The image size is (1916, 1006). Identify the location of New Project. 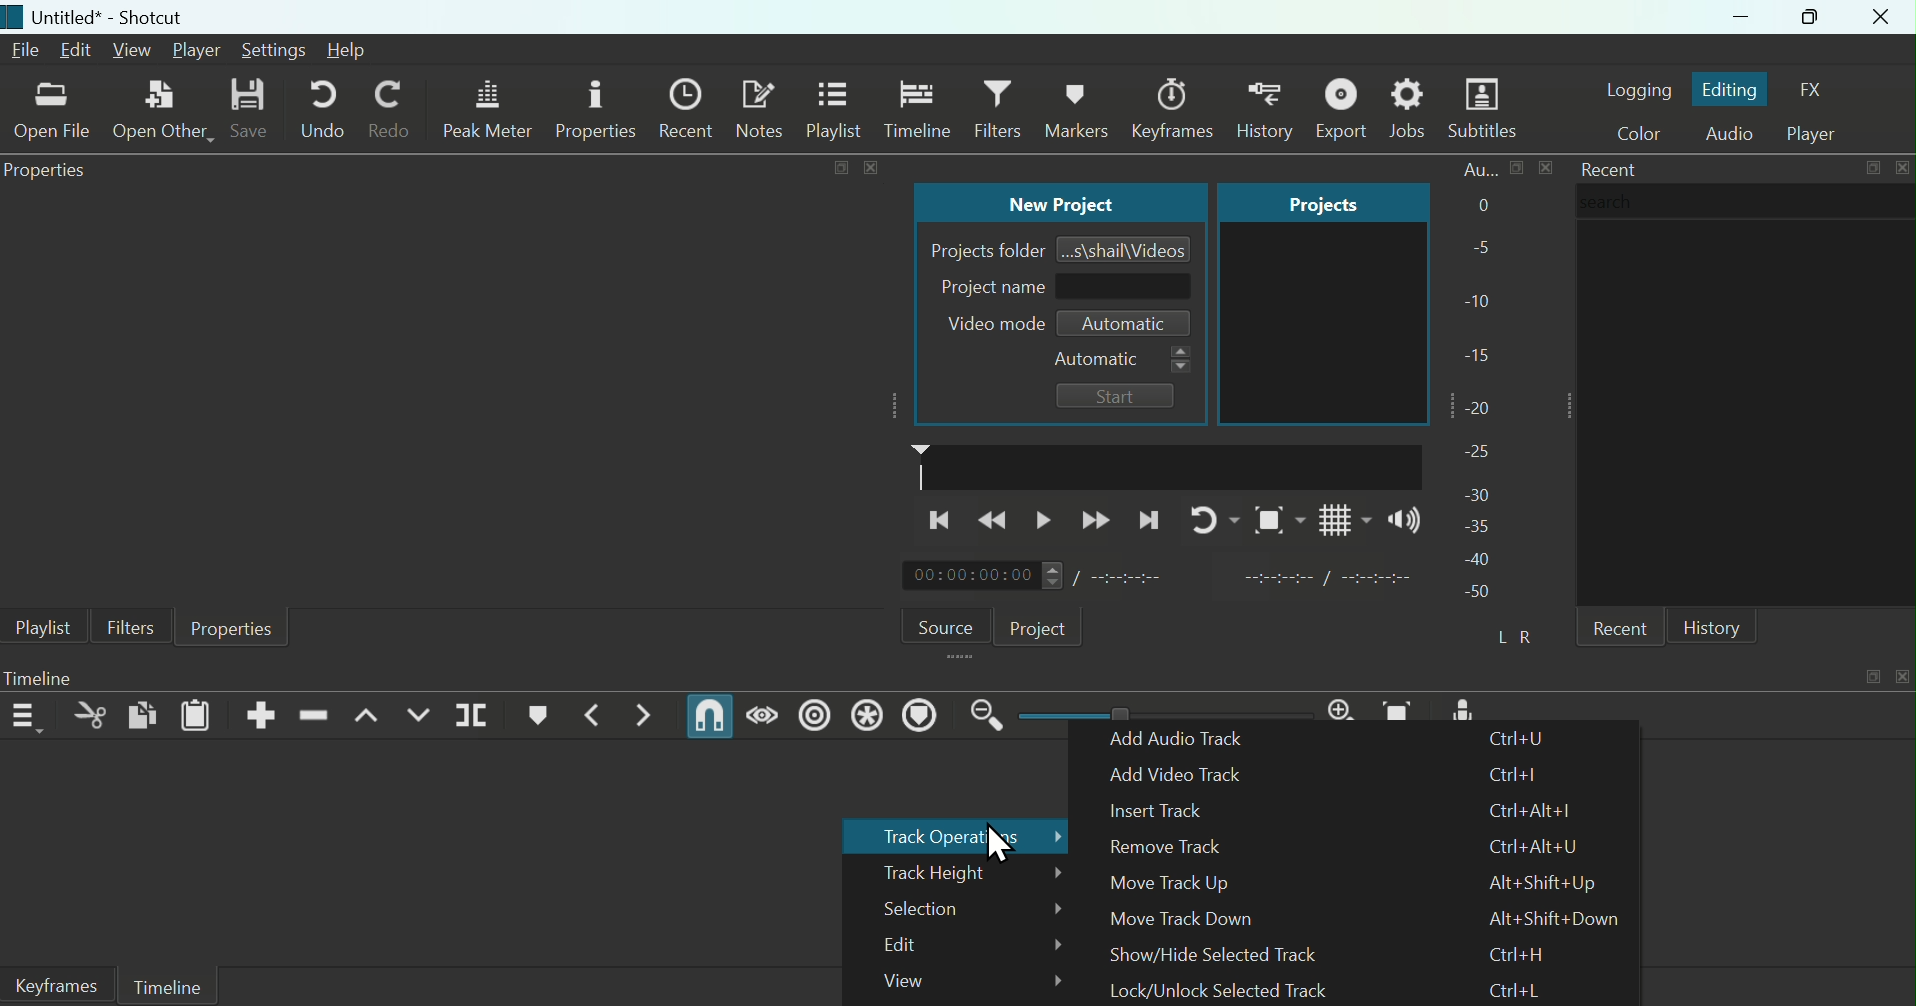
(1055, 203).